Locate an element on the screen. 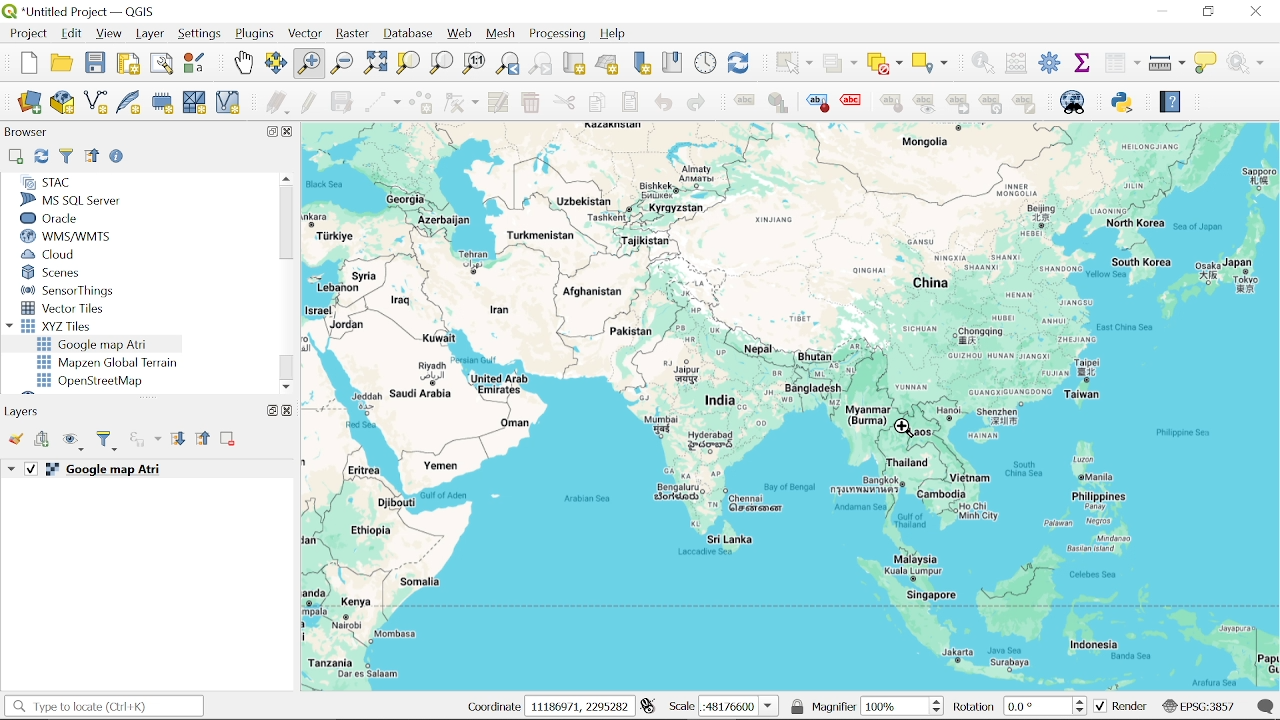  Zoom full is located at coordinates (375, 64).